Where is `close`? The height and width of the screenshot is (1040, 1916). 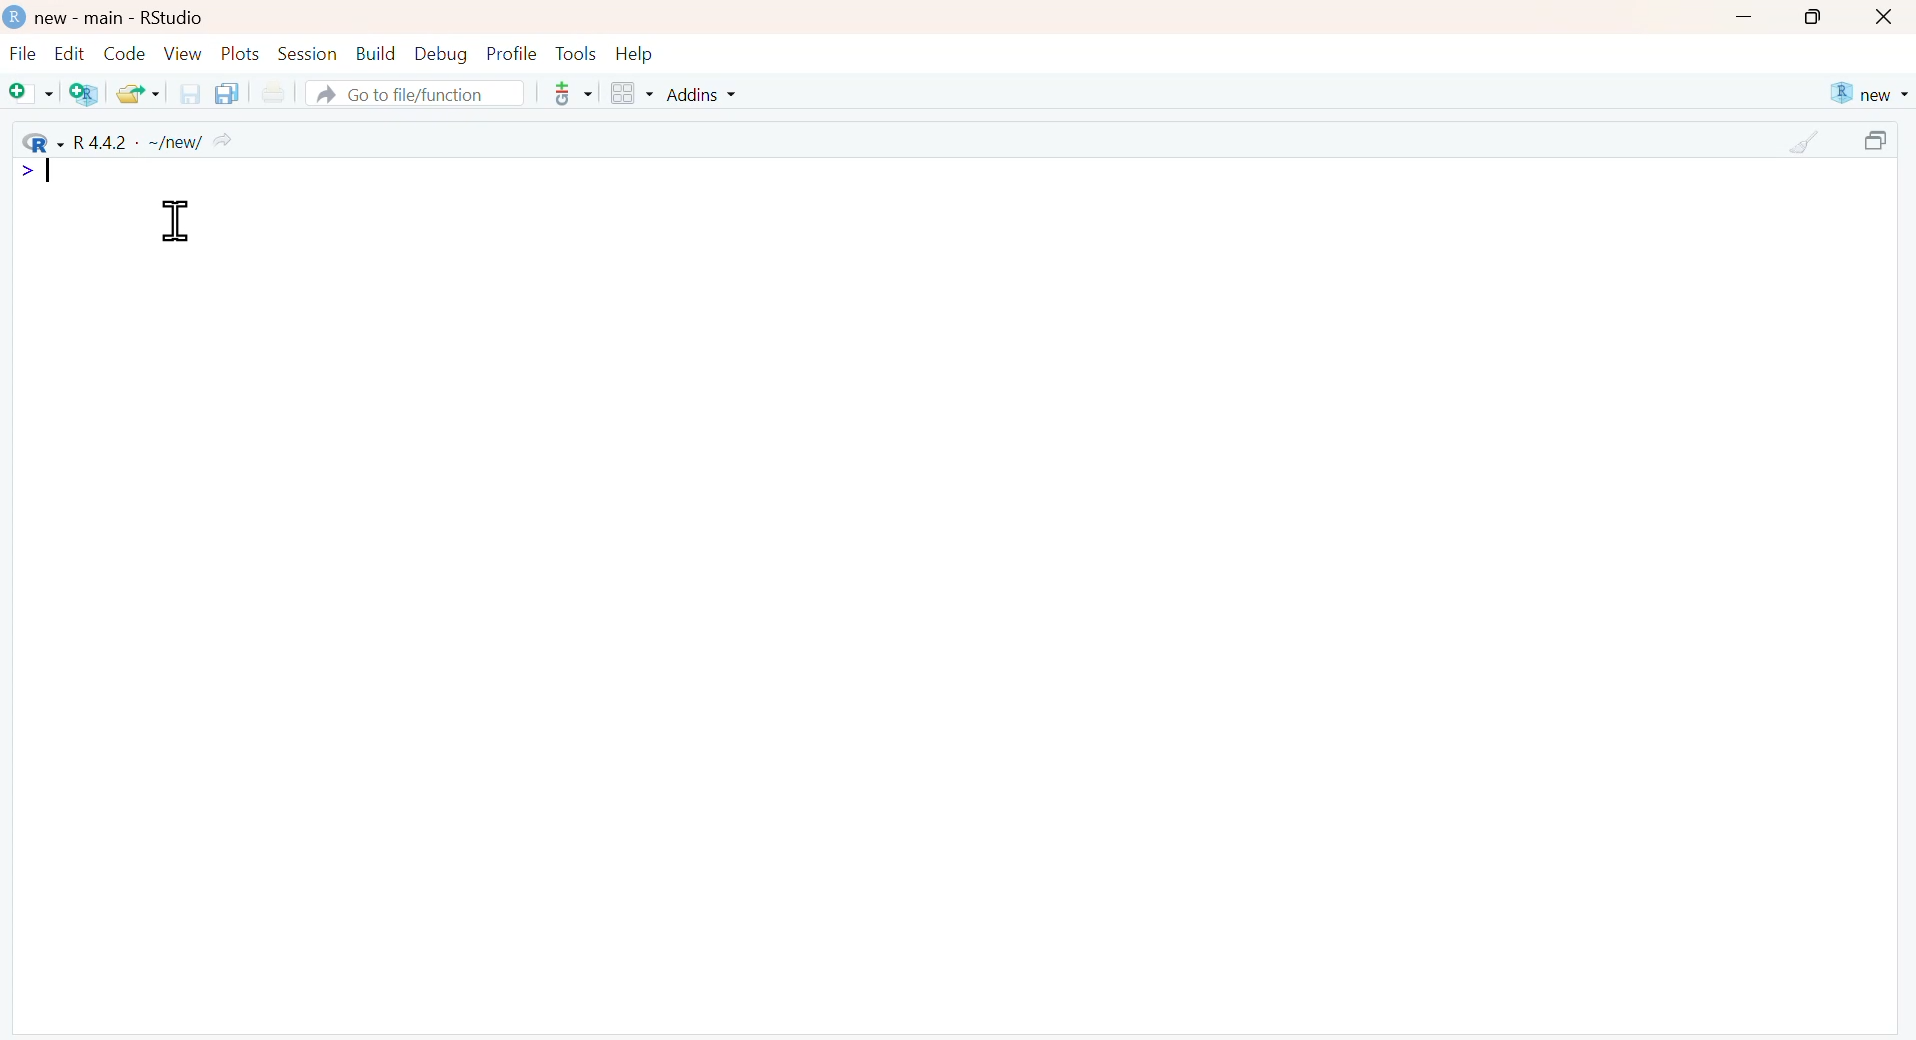
close is located at coordinates (1886, 18).